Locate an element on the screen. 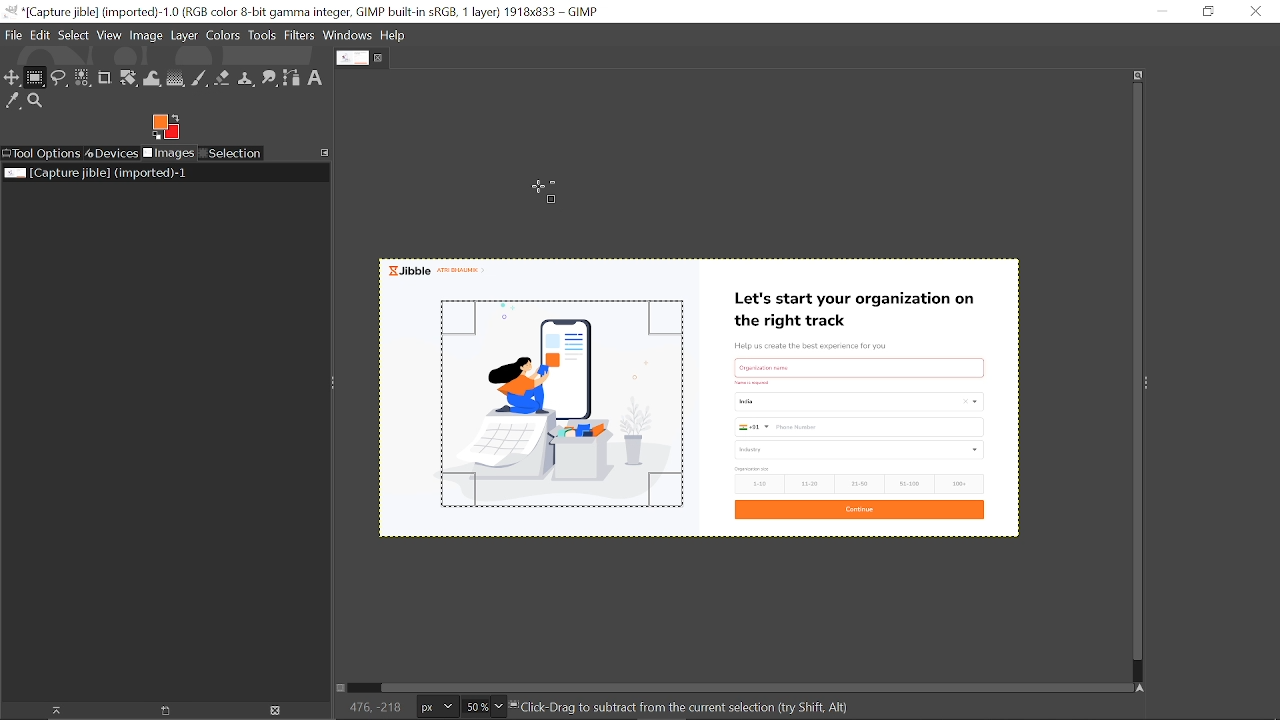 This screenshot has height=720, width=1280. Devices is located at coordinates (112, 153).